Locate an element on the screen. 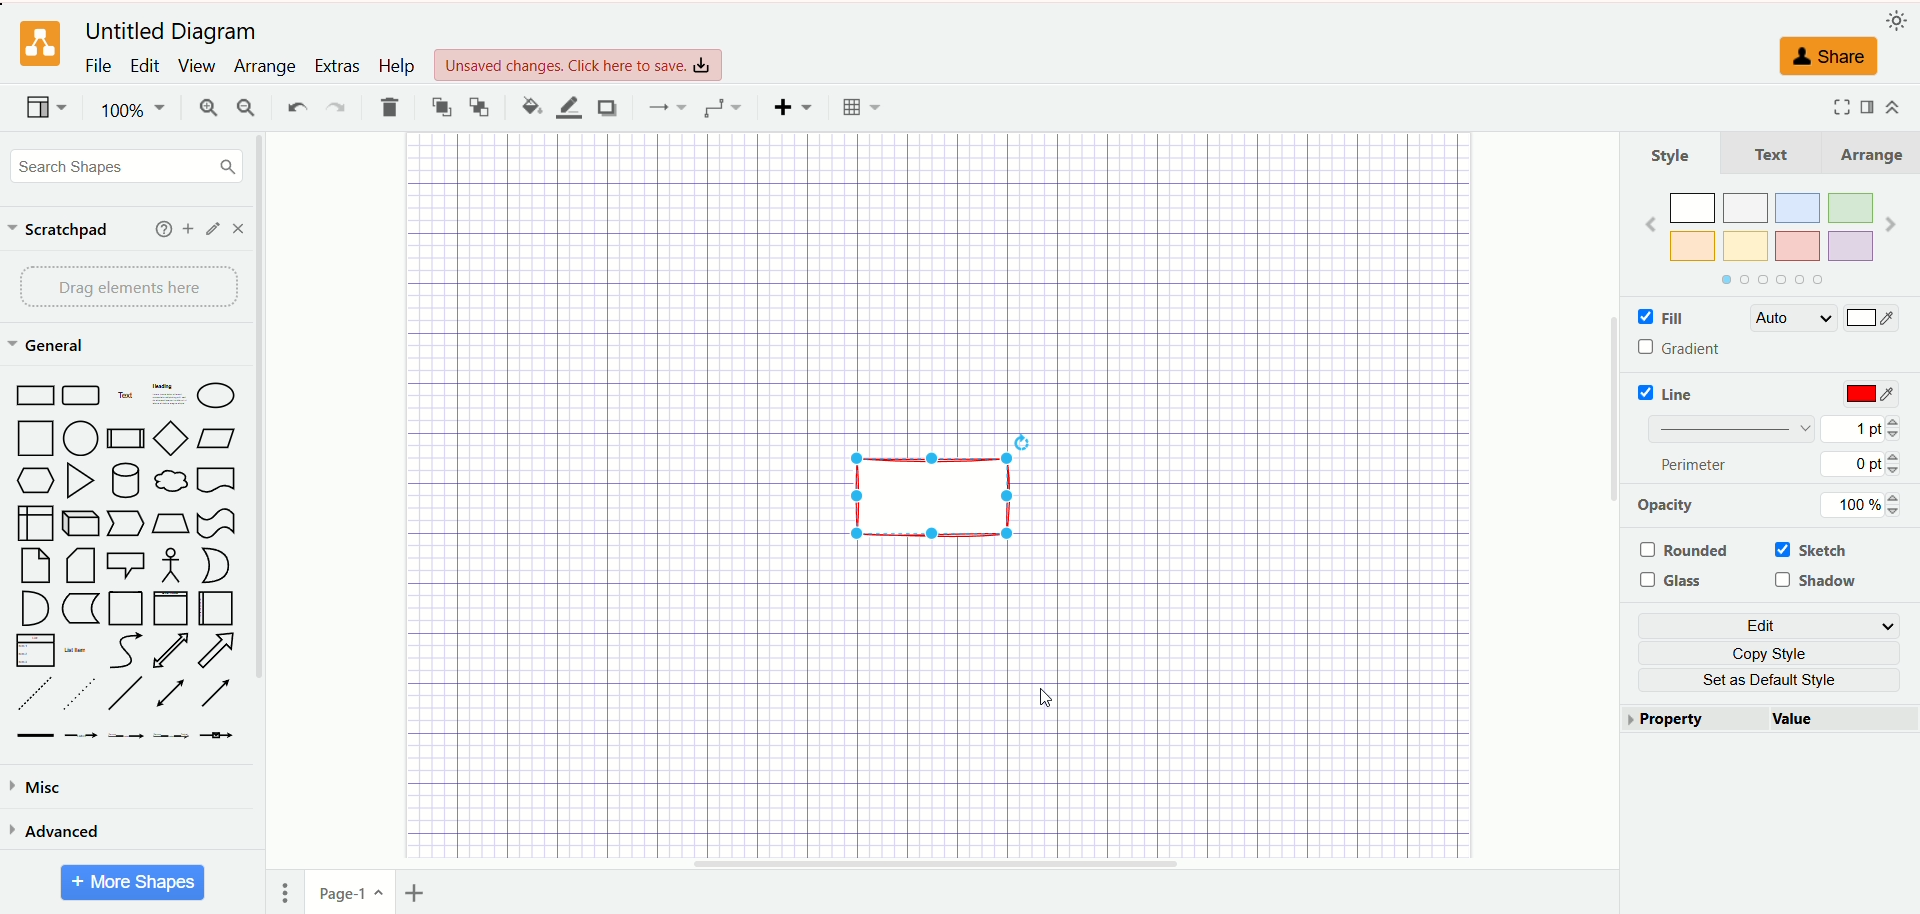 This screenshot has height=914, width=1920. glass is located at coordinates (1669, 580).